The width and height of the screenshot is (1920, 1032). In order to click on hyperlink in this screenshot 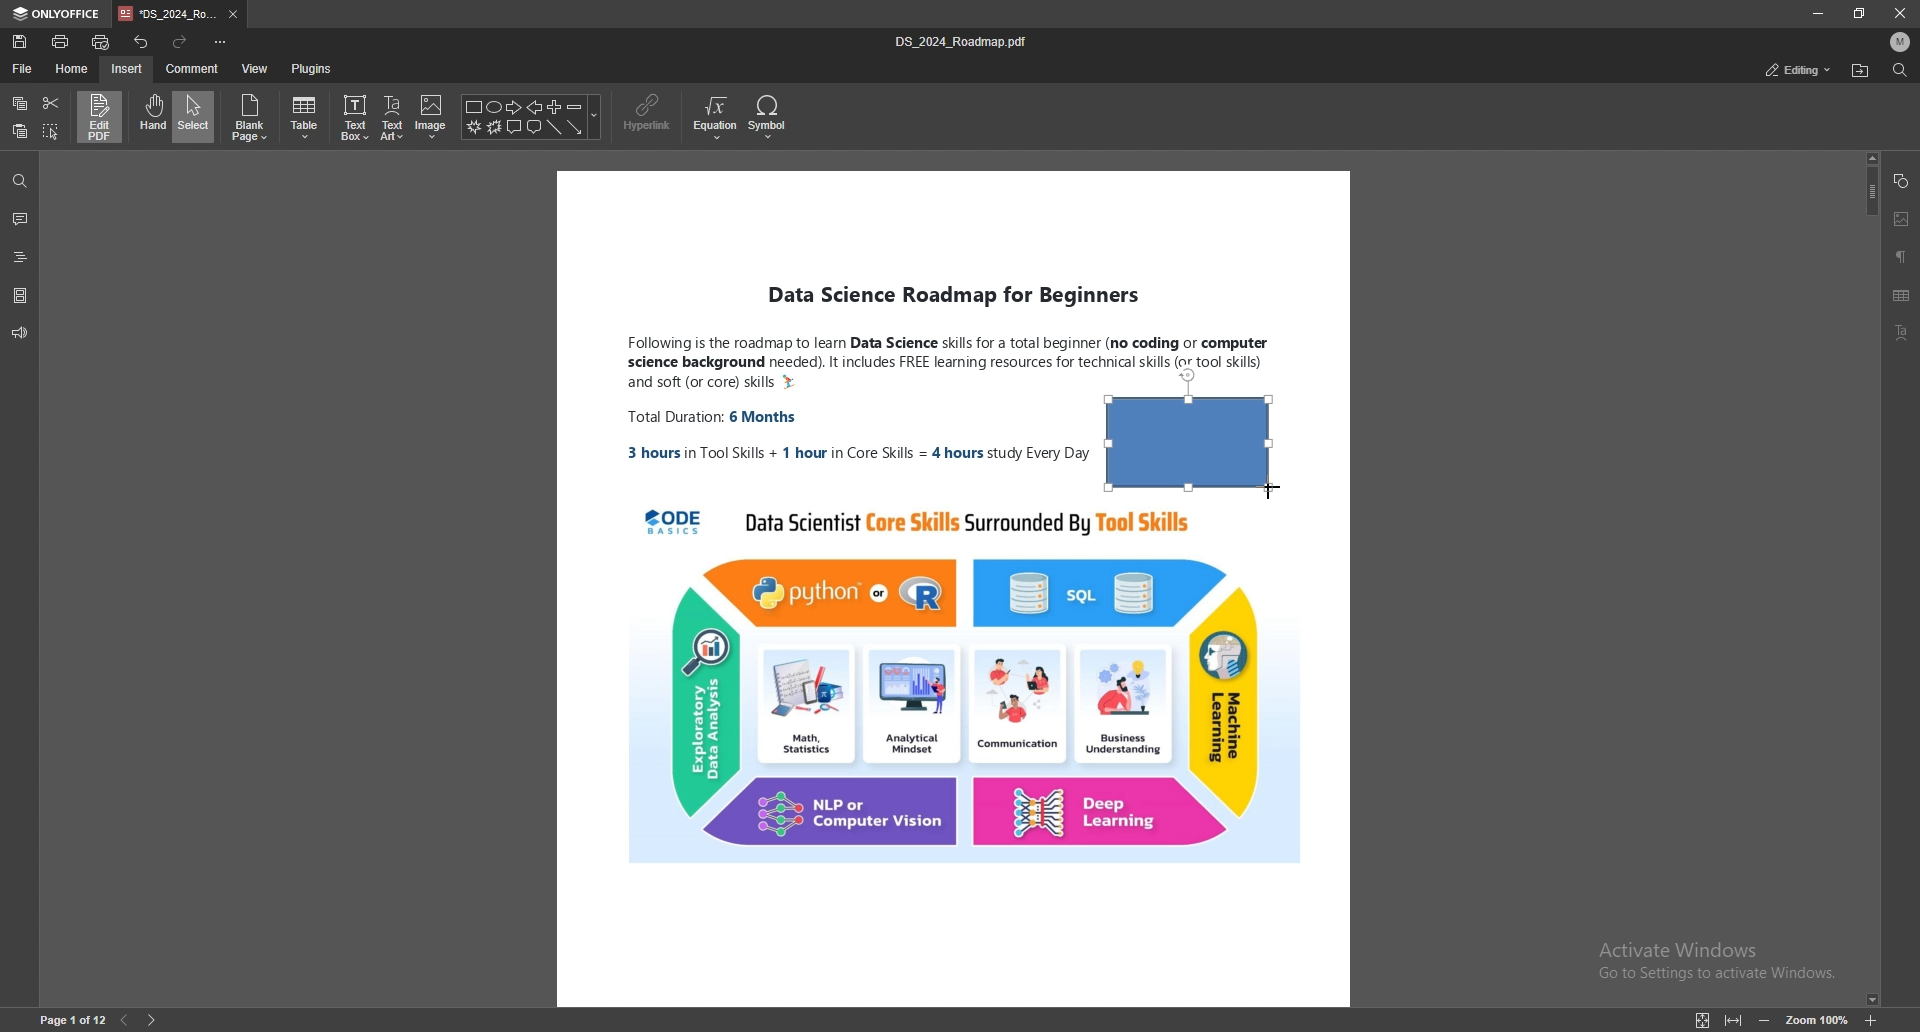, I will do `click(650, 114)`.